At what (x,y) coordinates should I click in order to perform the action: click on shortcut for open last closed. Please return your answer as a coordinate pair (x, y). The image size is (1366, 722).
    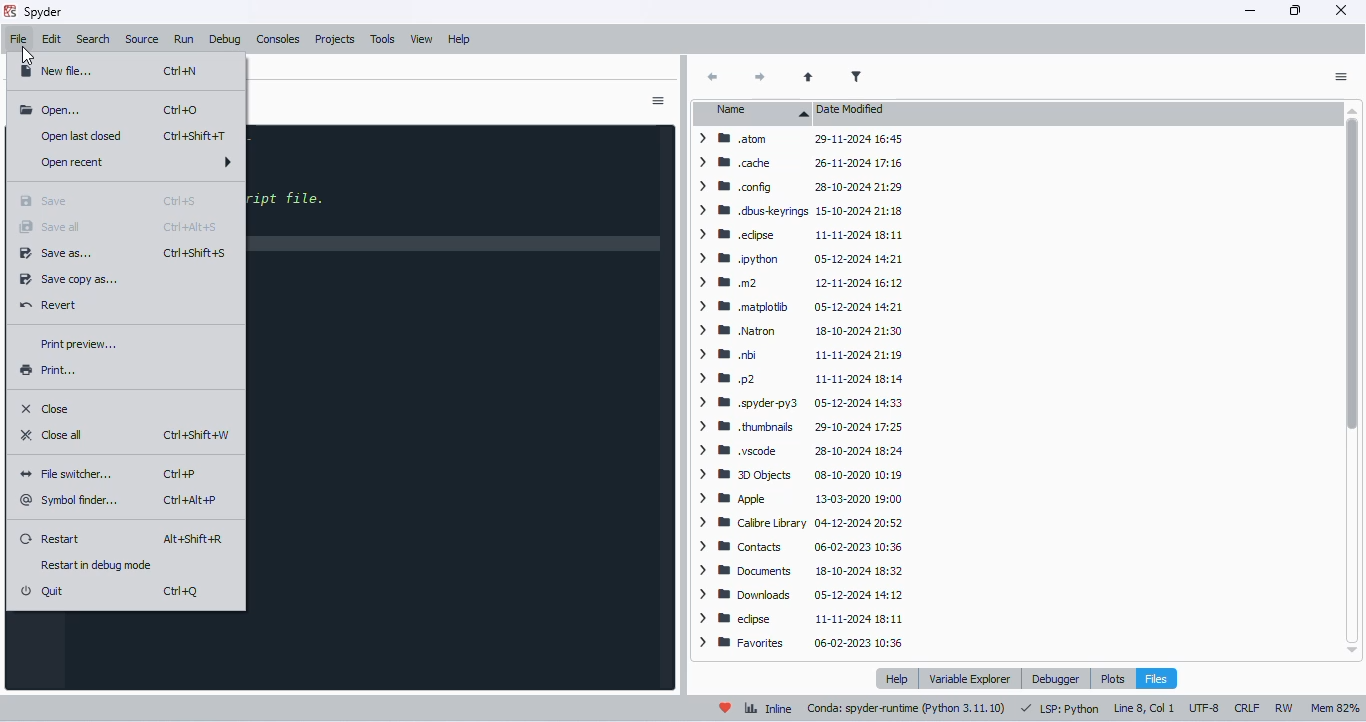
    Looking at the image, I should click on (194, 137).